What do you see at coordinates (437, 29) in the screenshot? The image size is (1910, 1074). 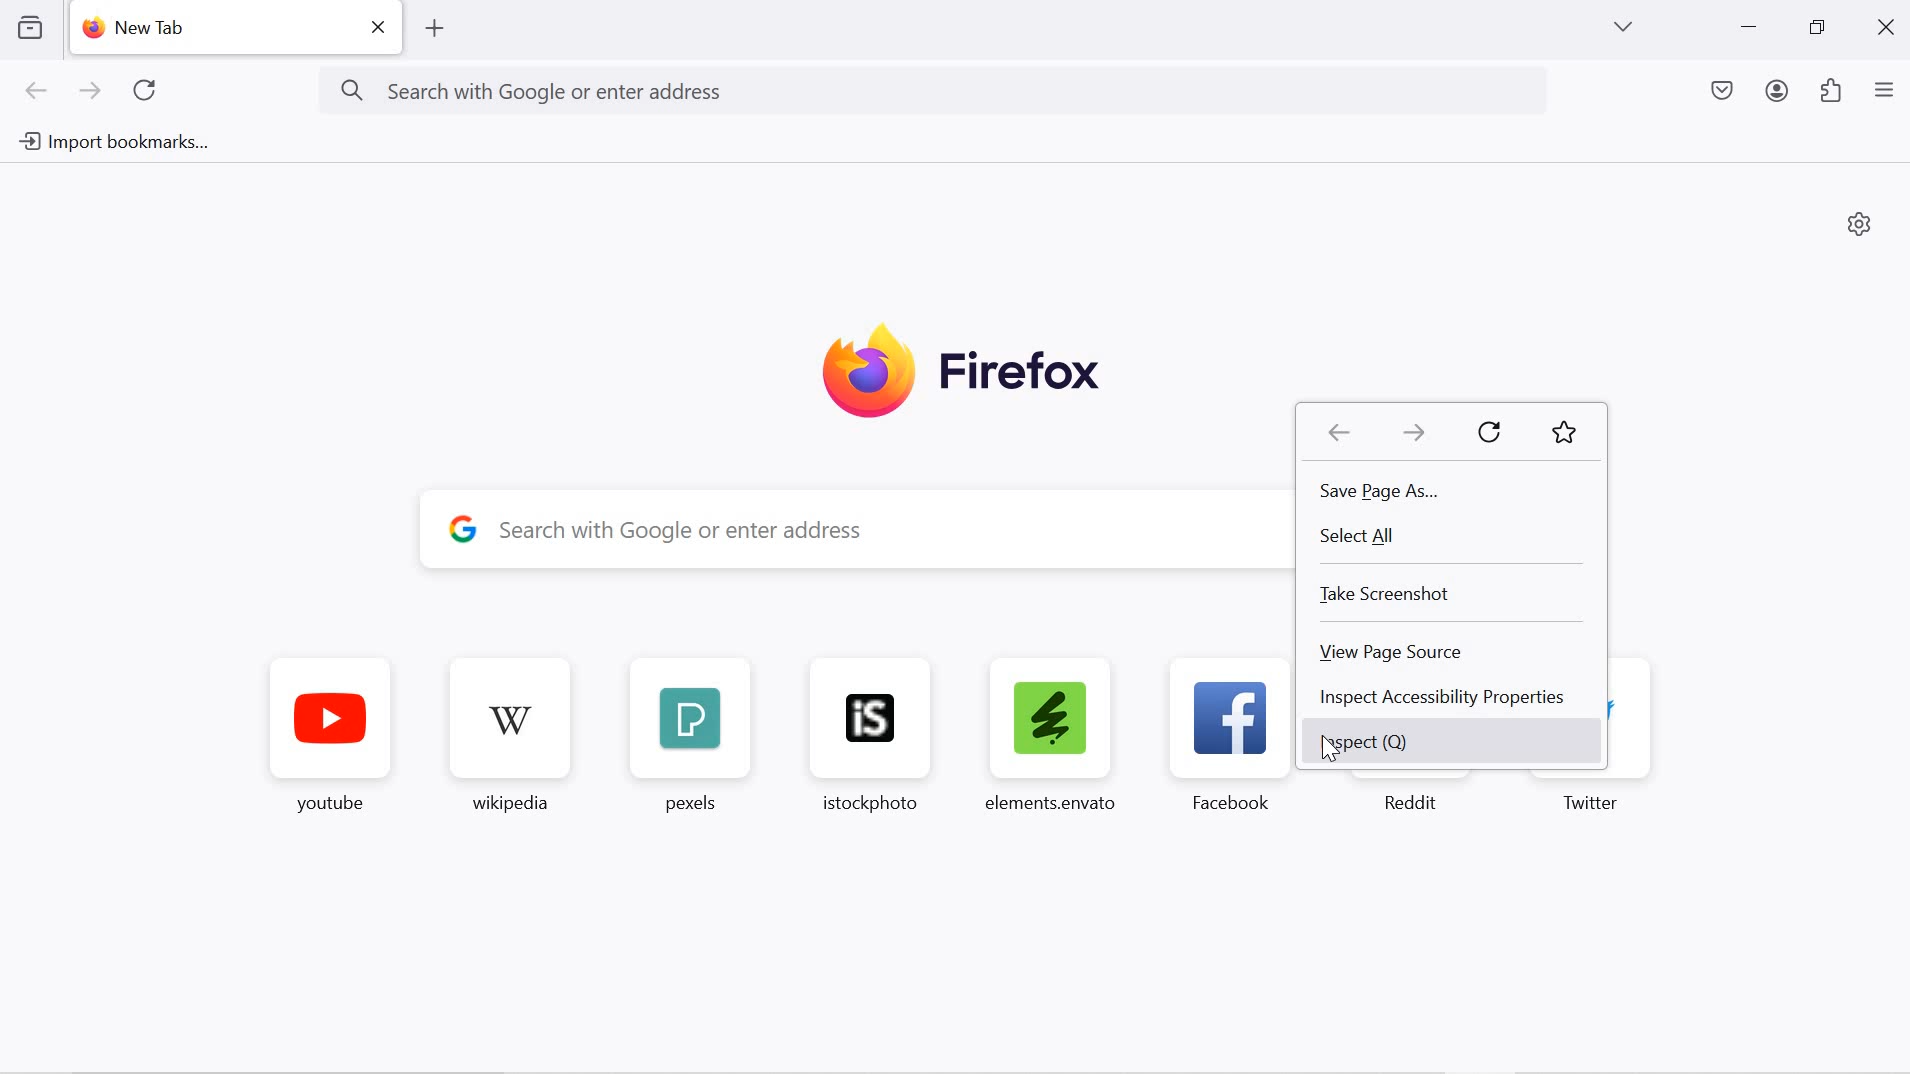 I see `ADD TAB` at bounding box center [437, 29].